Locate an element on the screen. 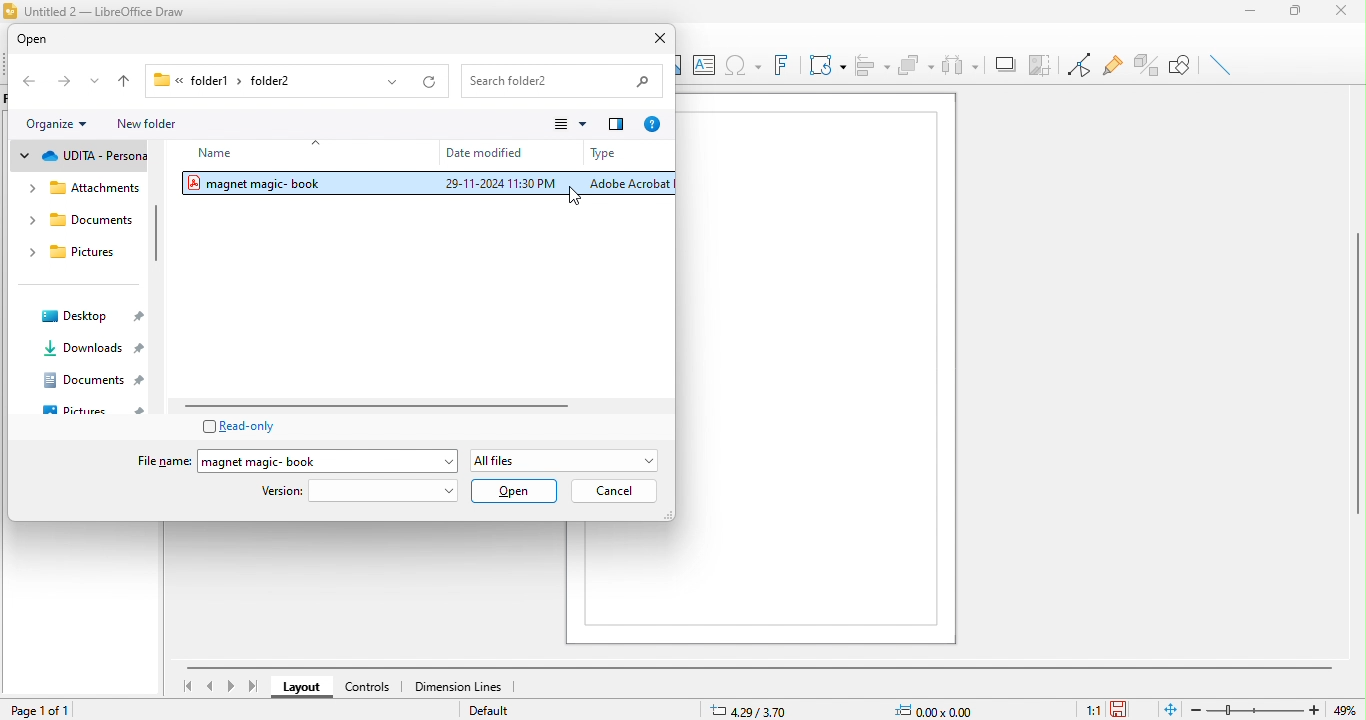 This screenshot has height=720, width=1366. recent location is located at coordinates (96, 82).